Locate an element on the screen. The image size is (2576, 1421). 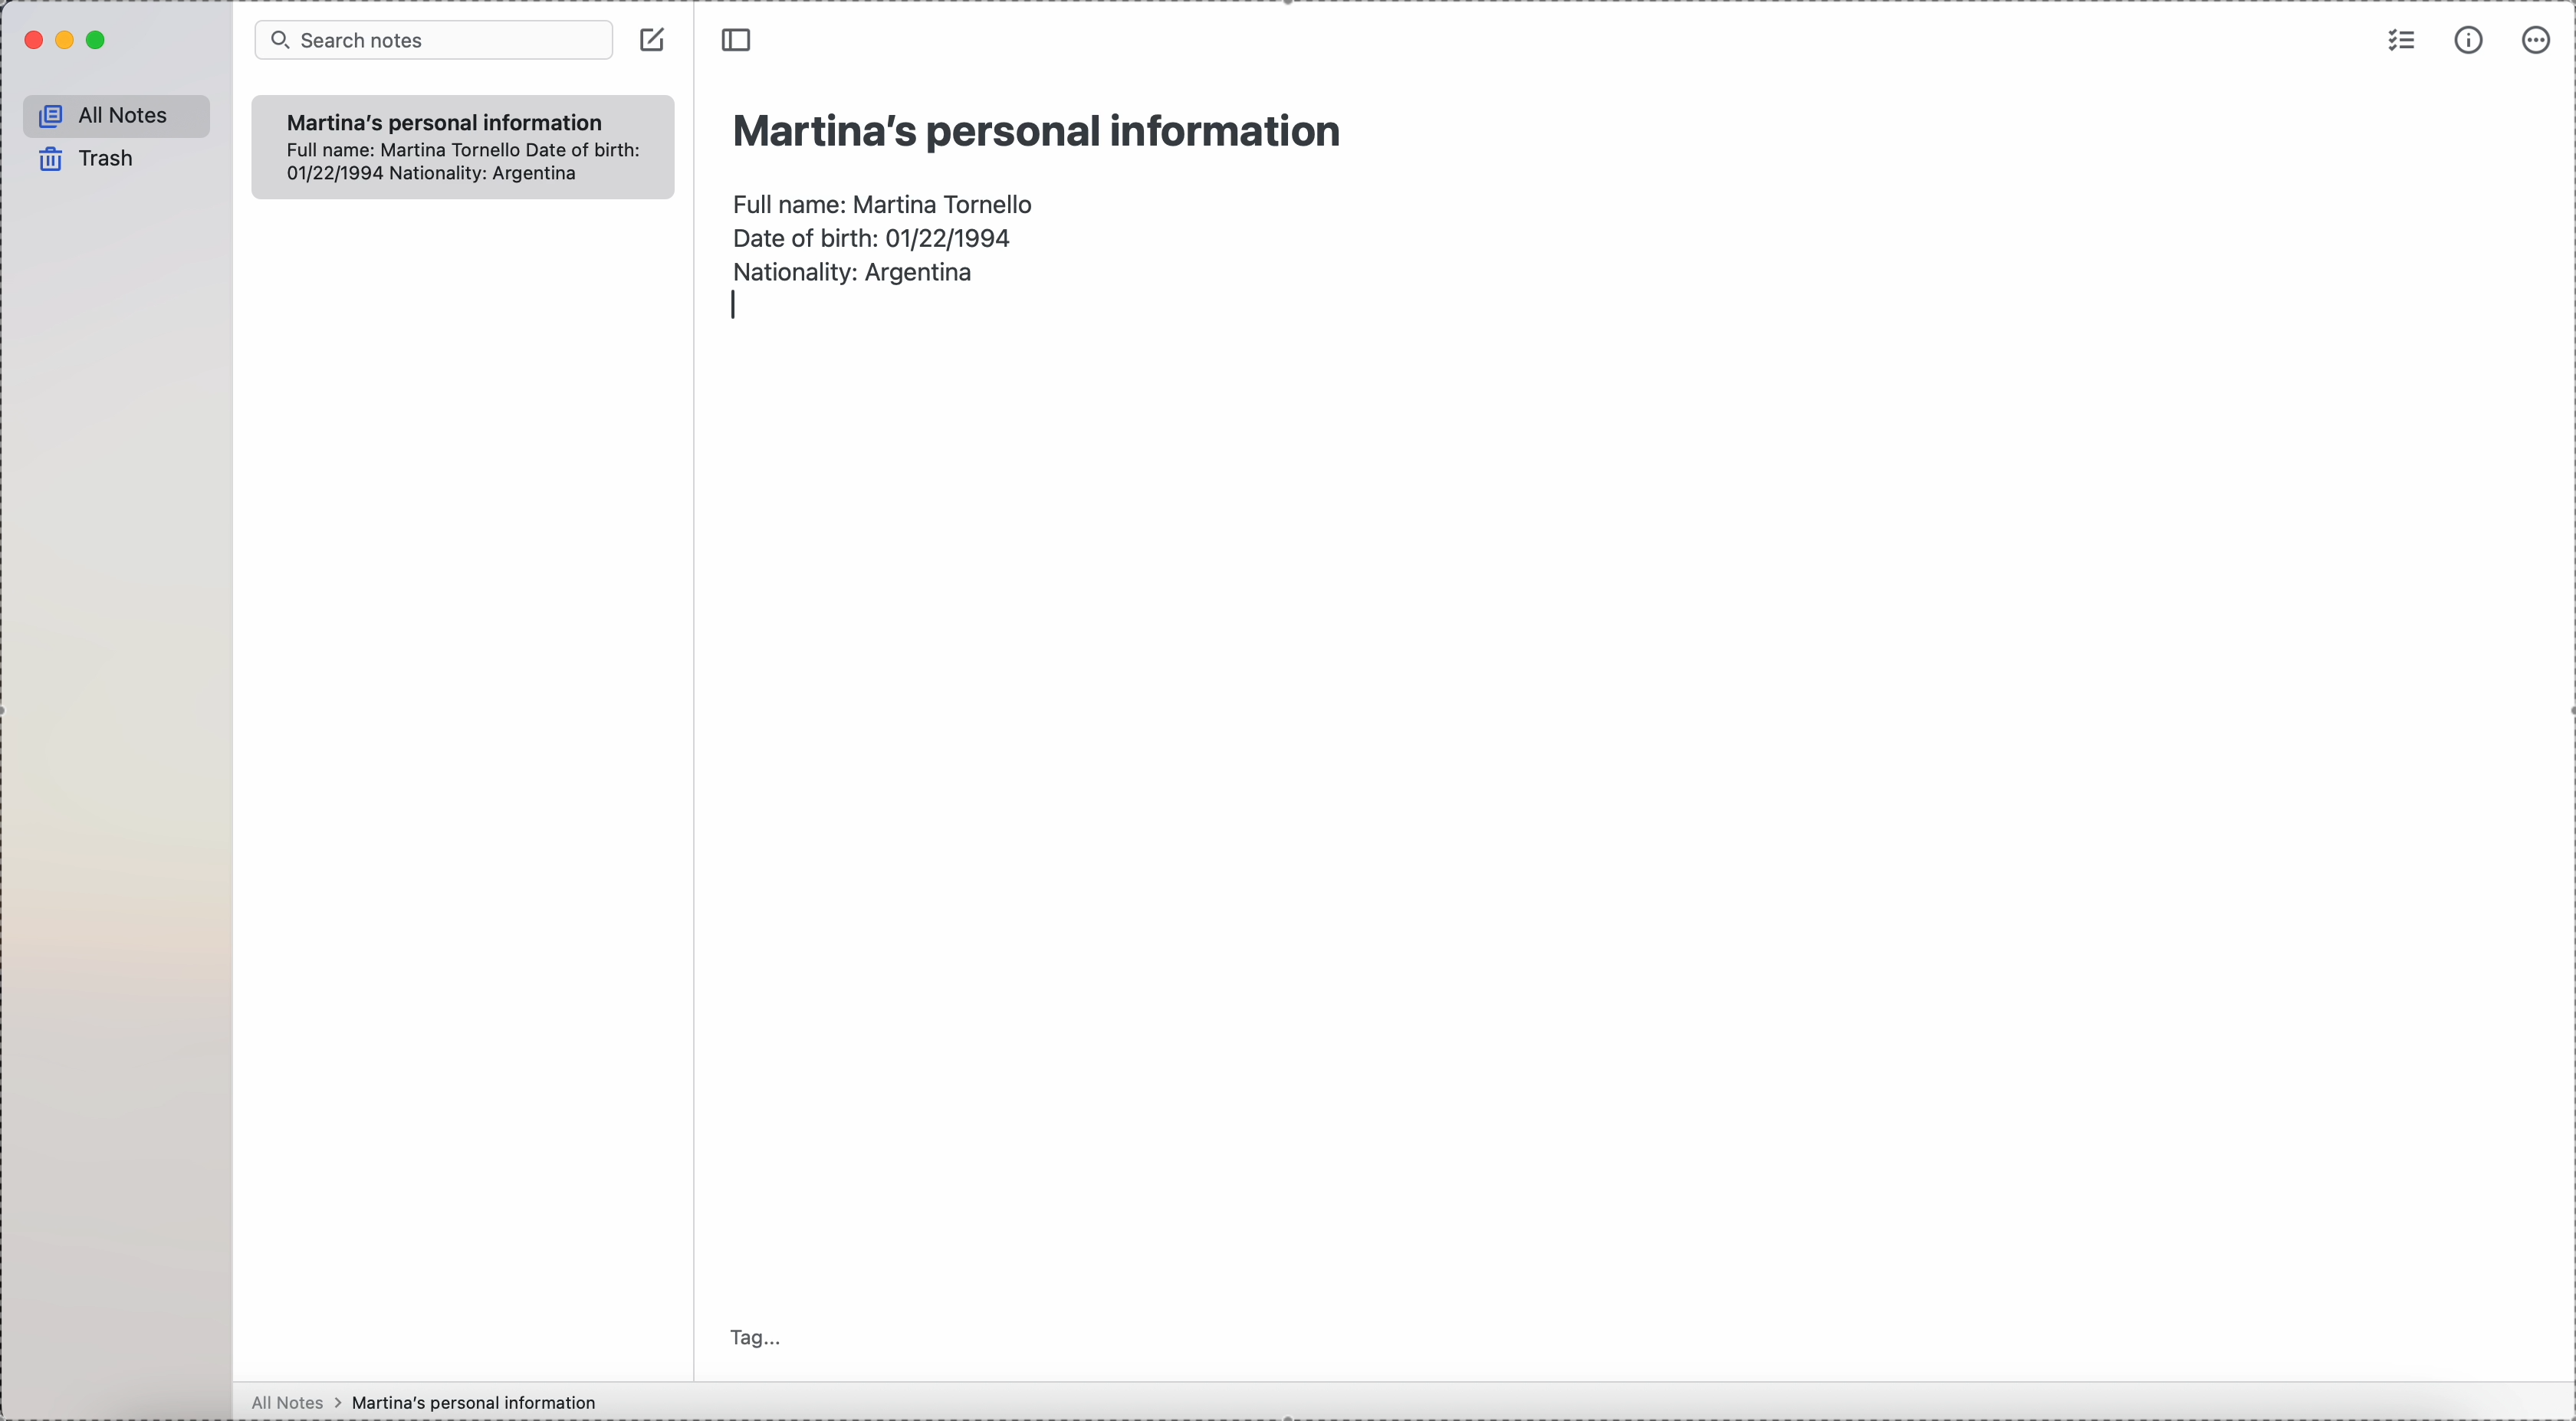
date of birth is located at coordinates (873, 235).